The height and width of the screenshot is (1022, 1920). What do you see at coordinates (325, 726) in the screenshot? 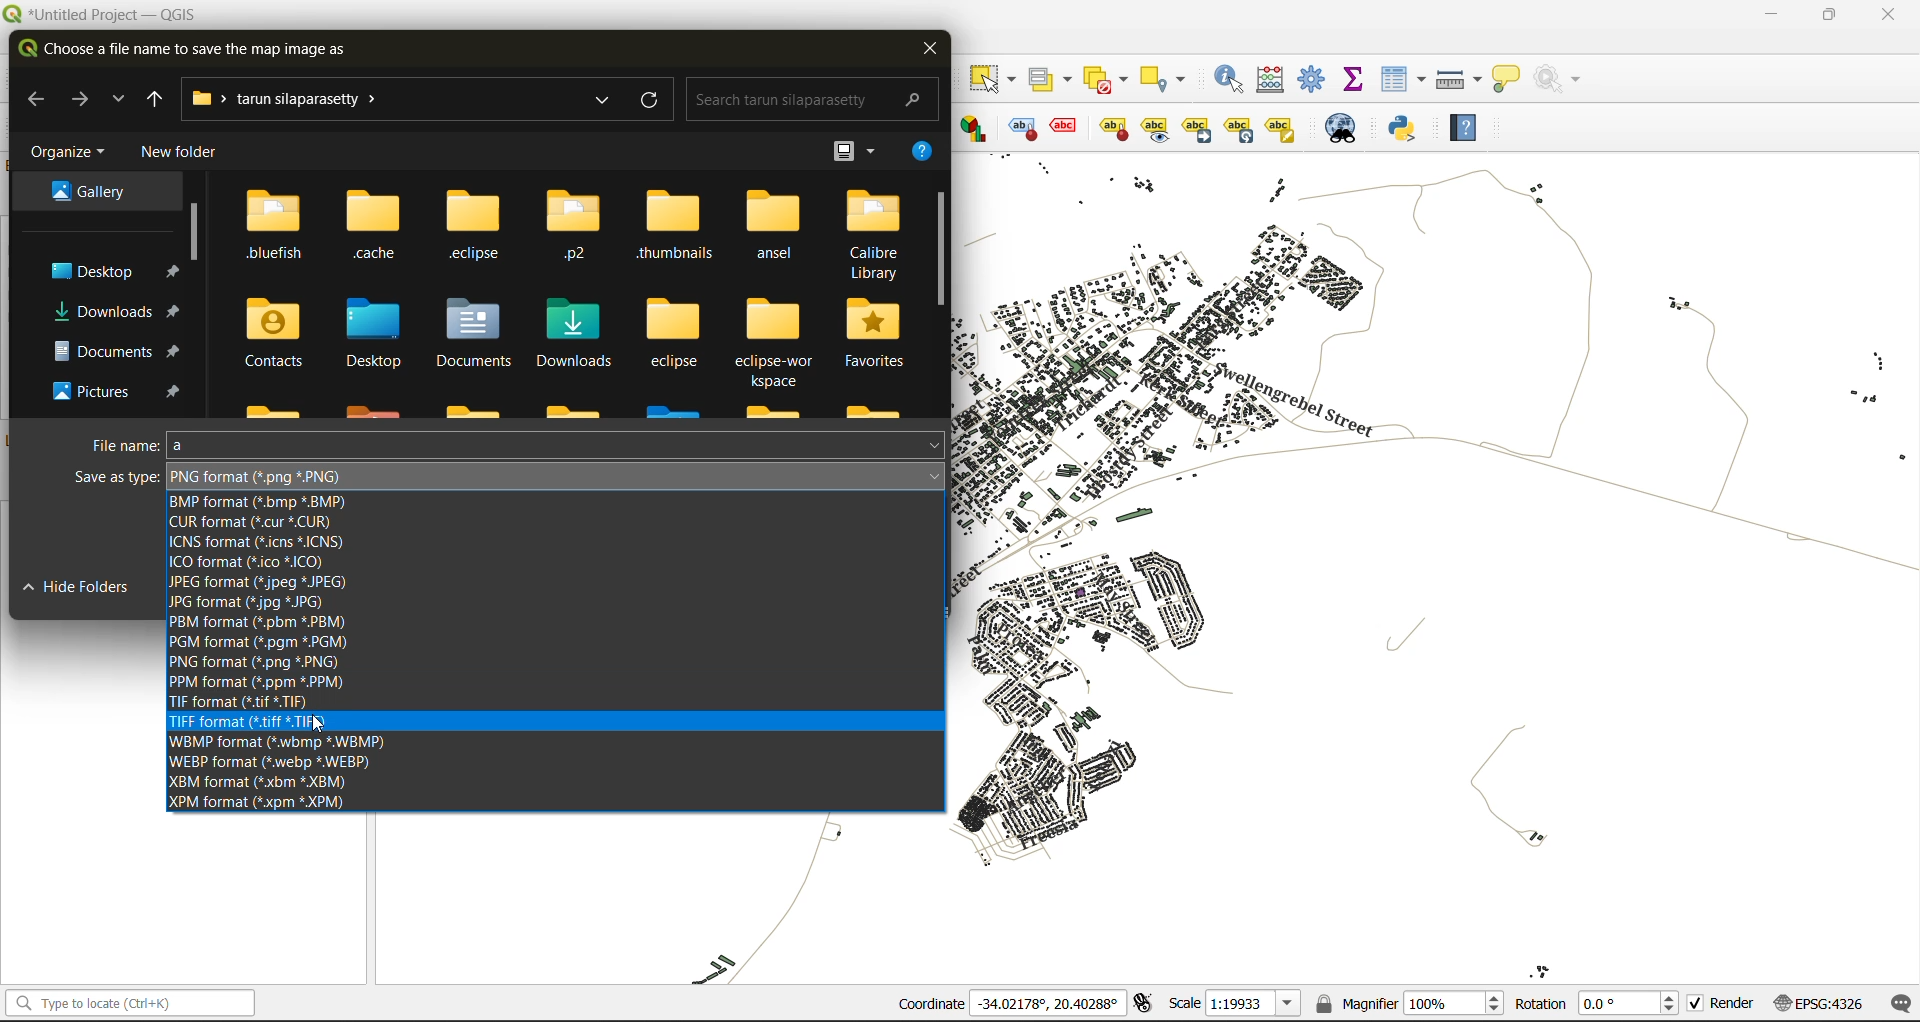
I see `cursor` at bounding box center [325, 726].